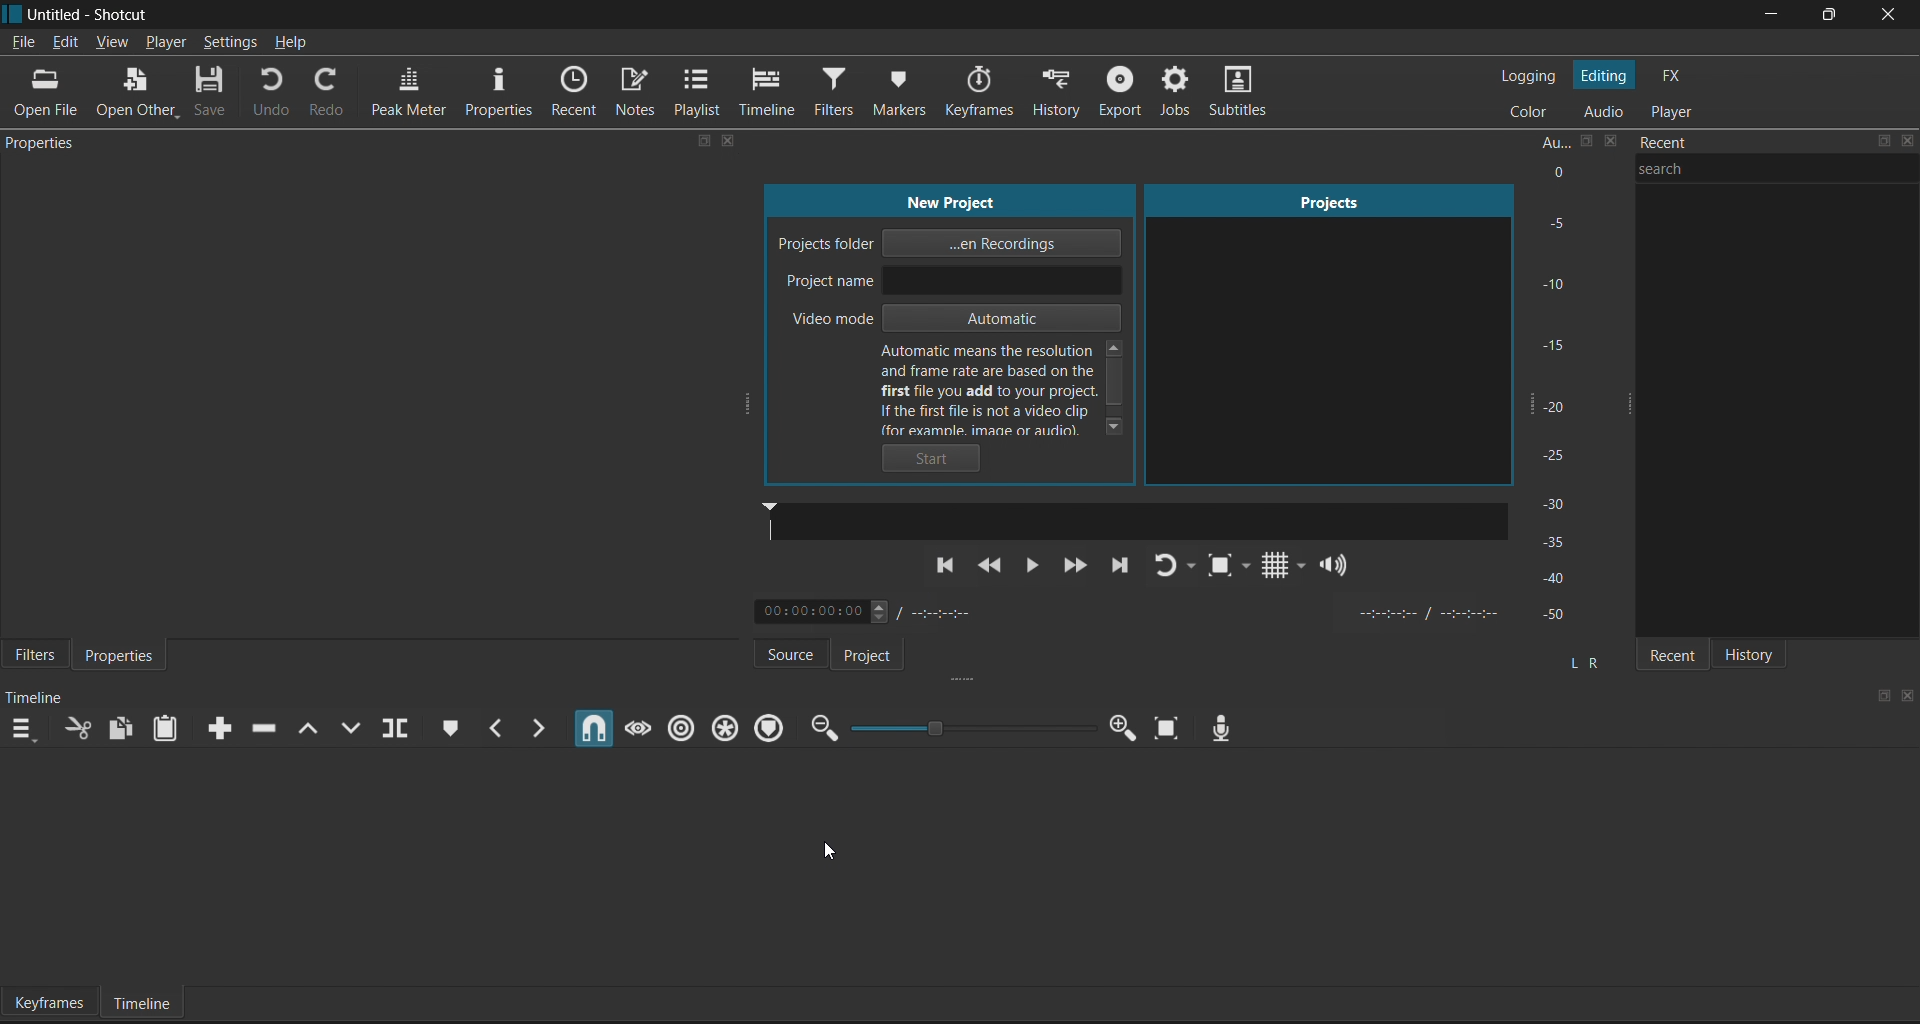  I want to click on Player, so click(1676, 111).